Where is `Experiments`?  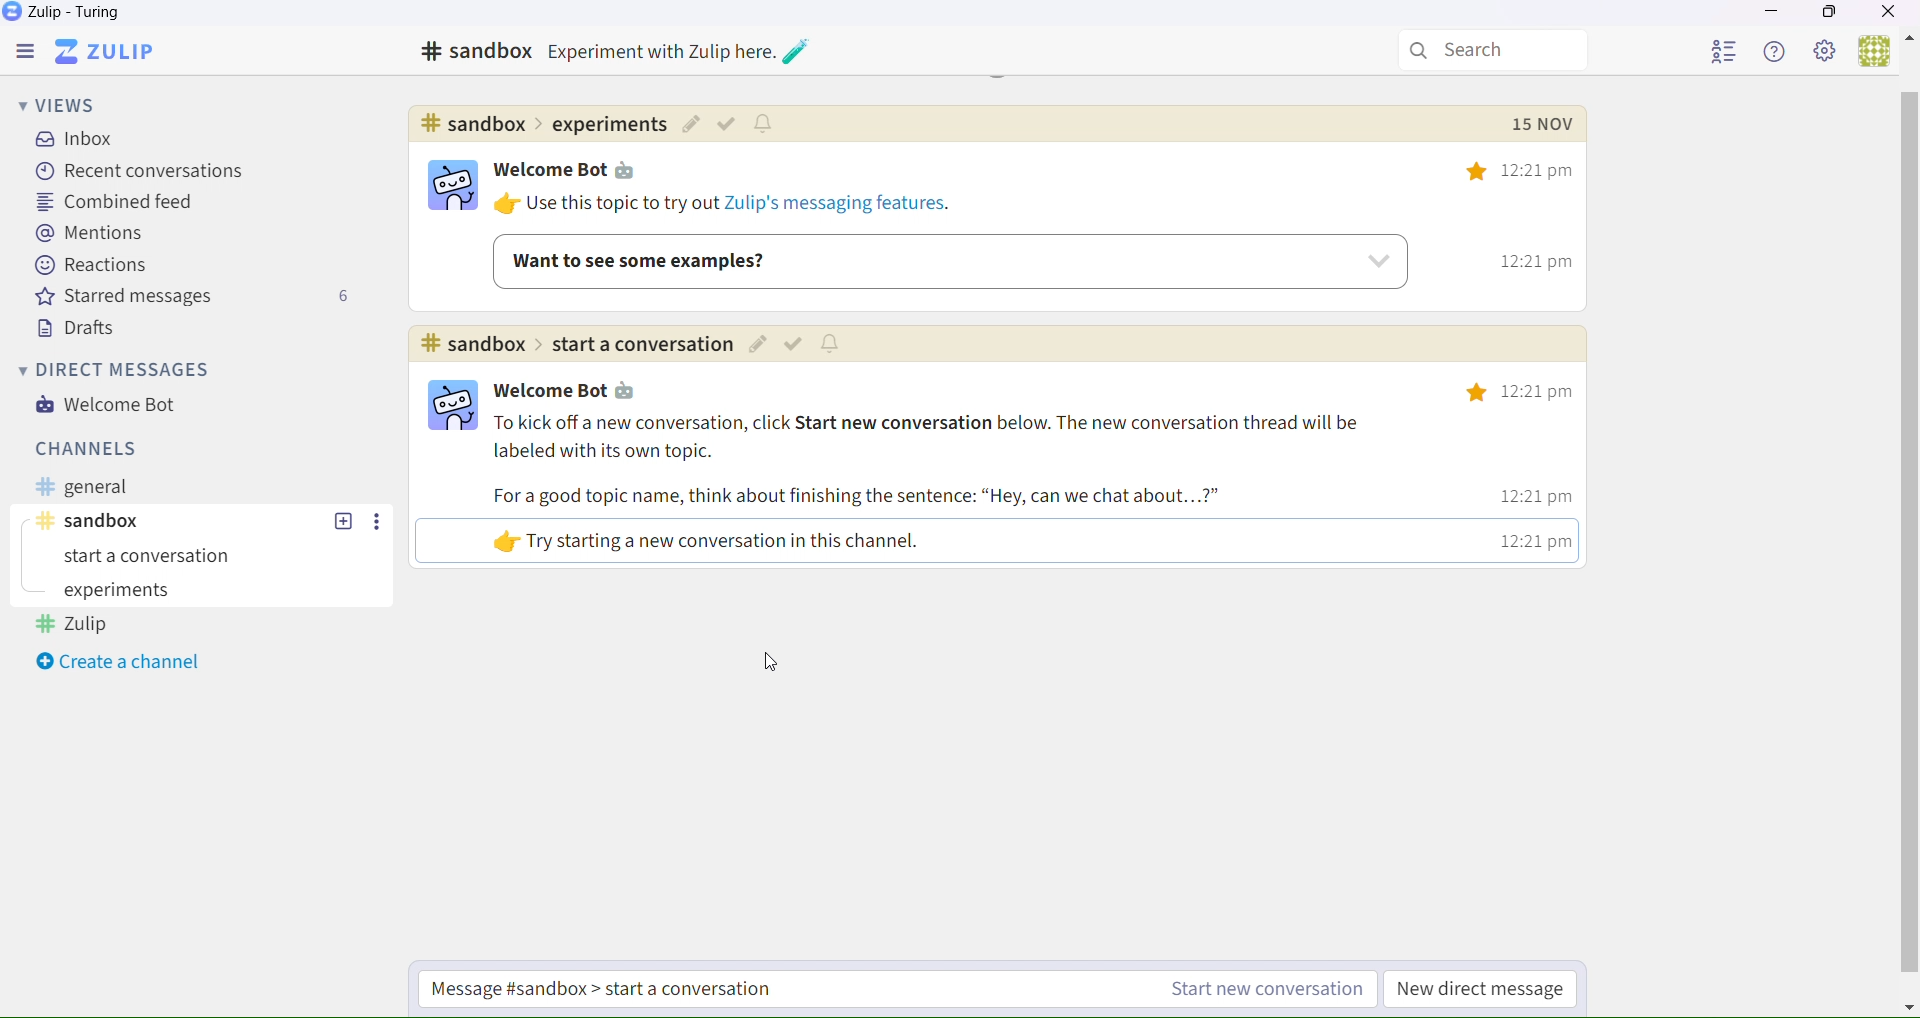
Experiments is located at coordinates (120, 591).